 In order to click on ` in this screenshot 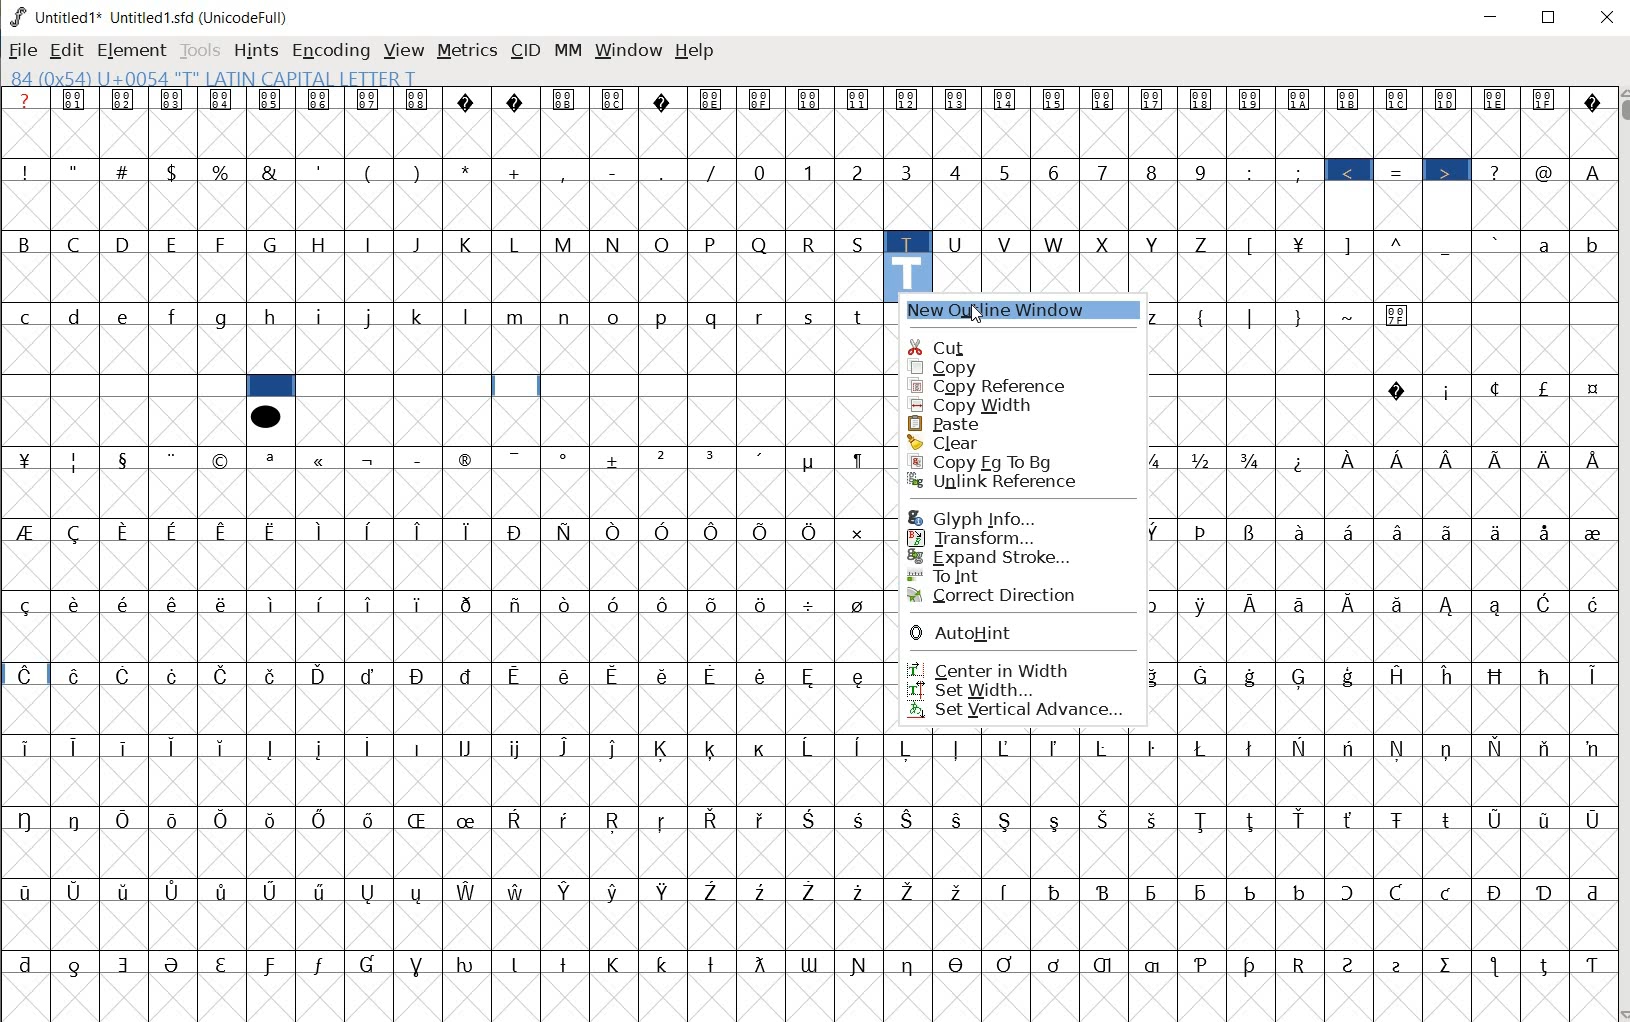, I will do `click(1496, 242)`.